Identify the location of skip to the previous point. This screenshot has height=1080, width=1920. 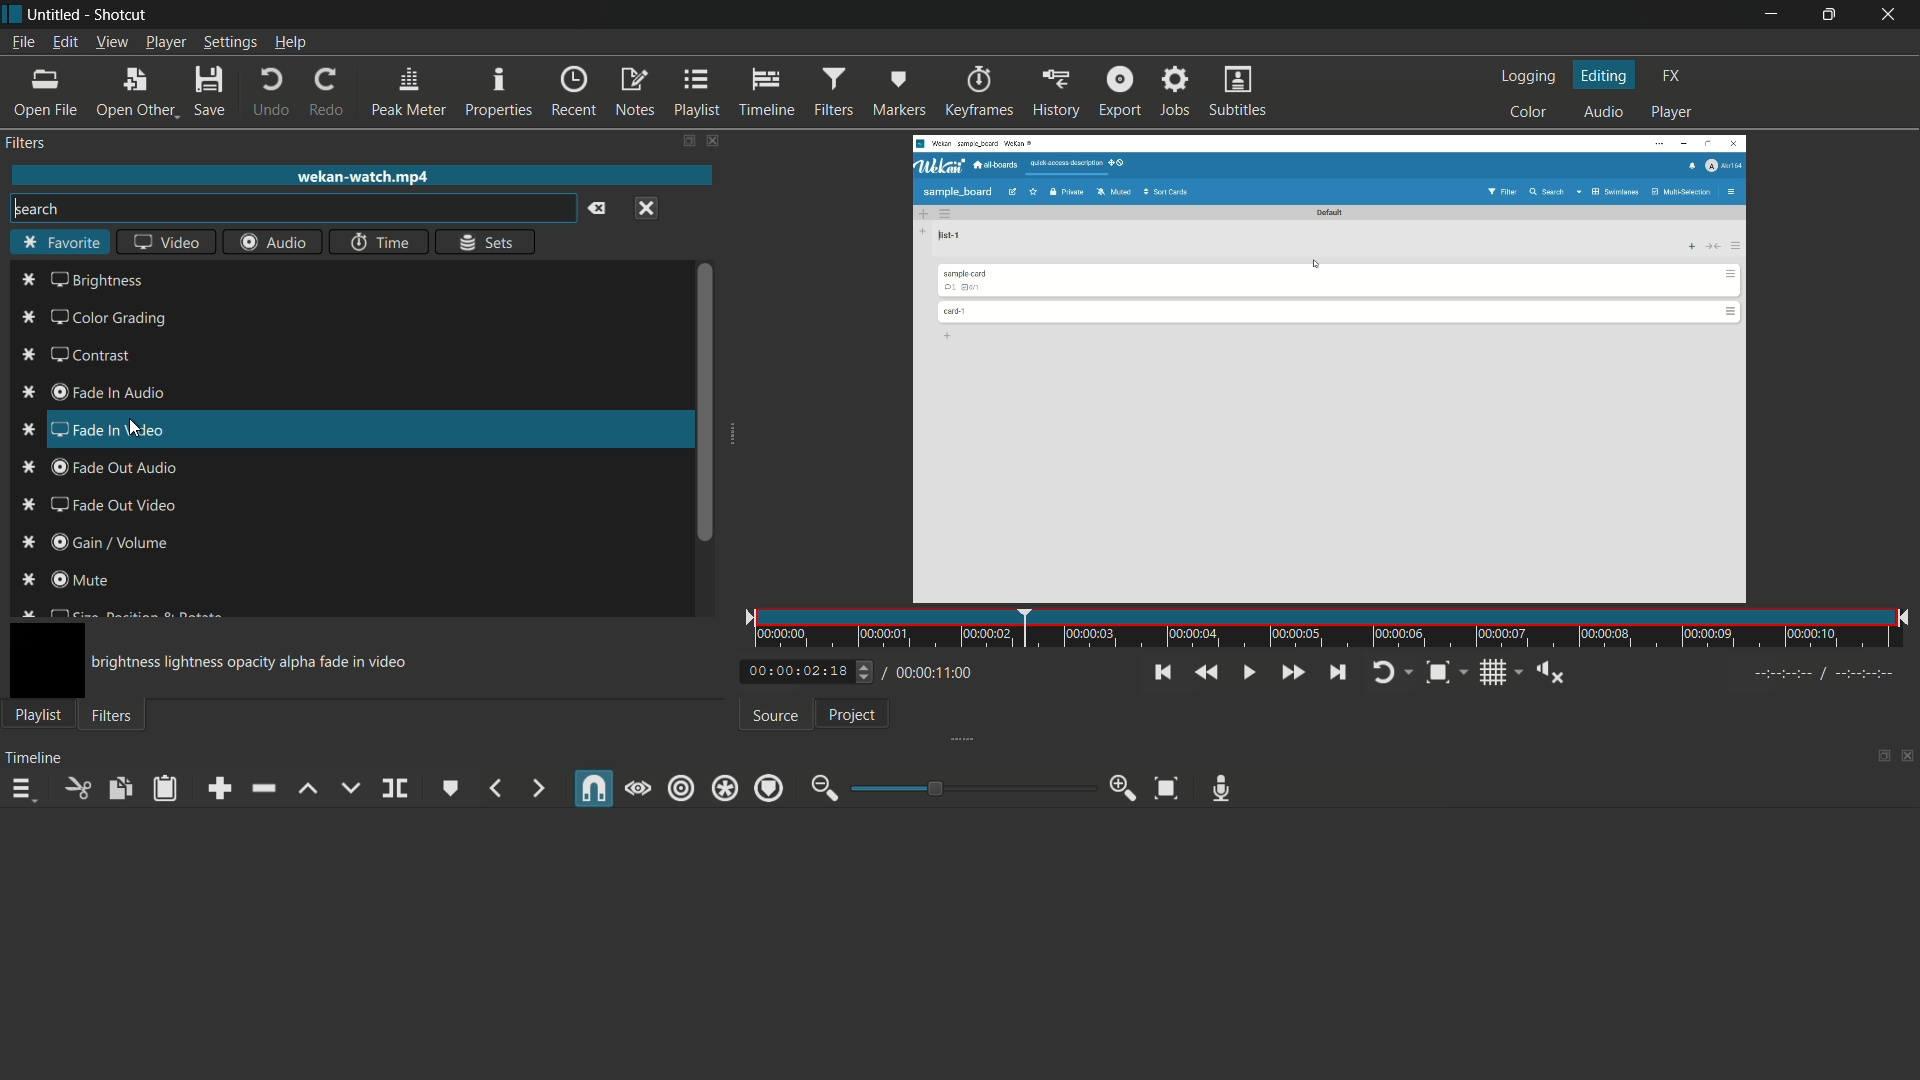
(1165, 673).